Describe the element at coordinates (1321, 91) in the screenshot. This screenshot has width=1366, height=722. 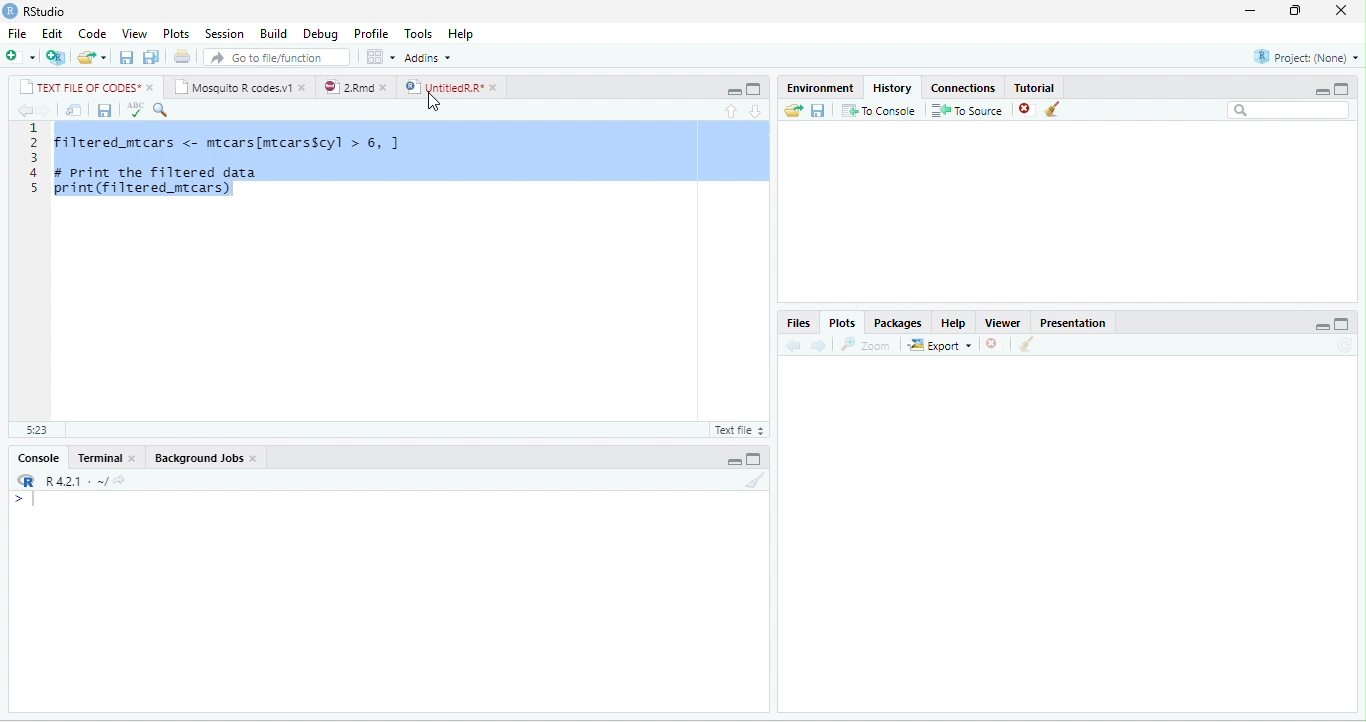
I see `minimize` at that location.